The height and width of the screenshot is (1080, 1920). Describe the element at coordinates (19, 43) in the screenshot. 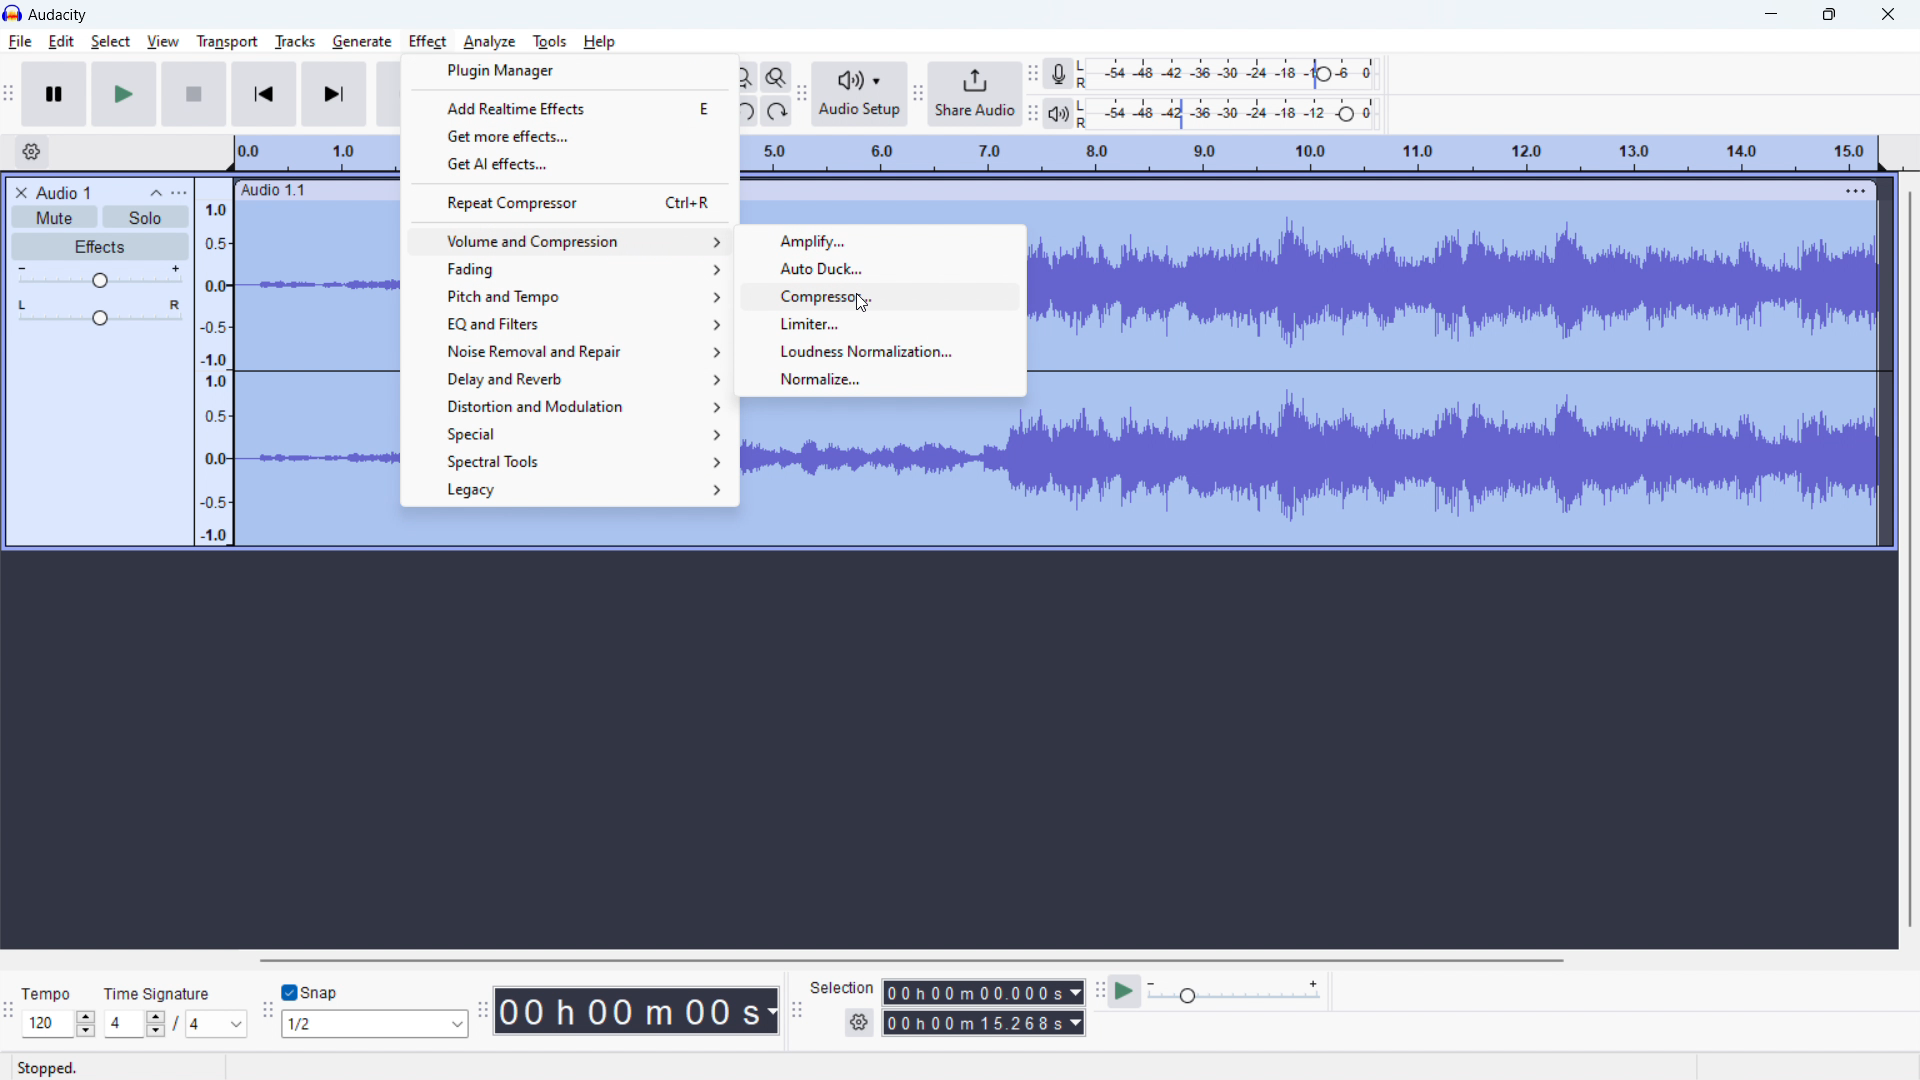

I see `file` at that location.